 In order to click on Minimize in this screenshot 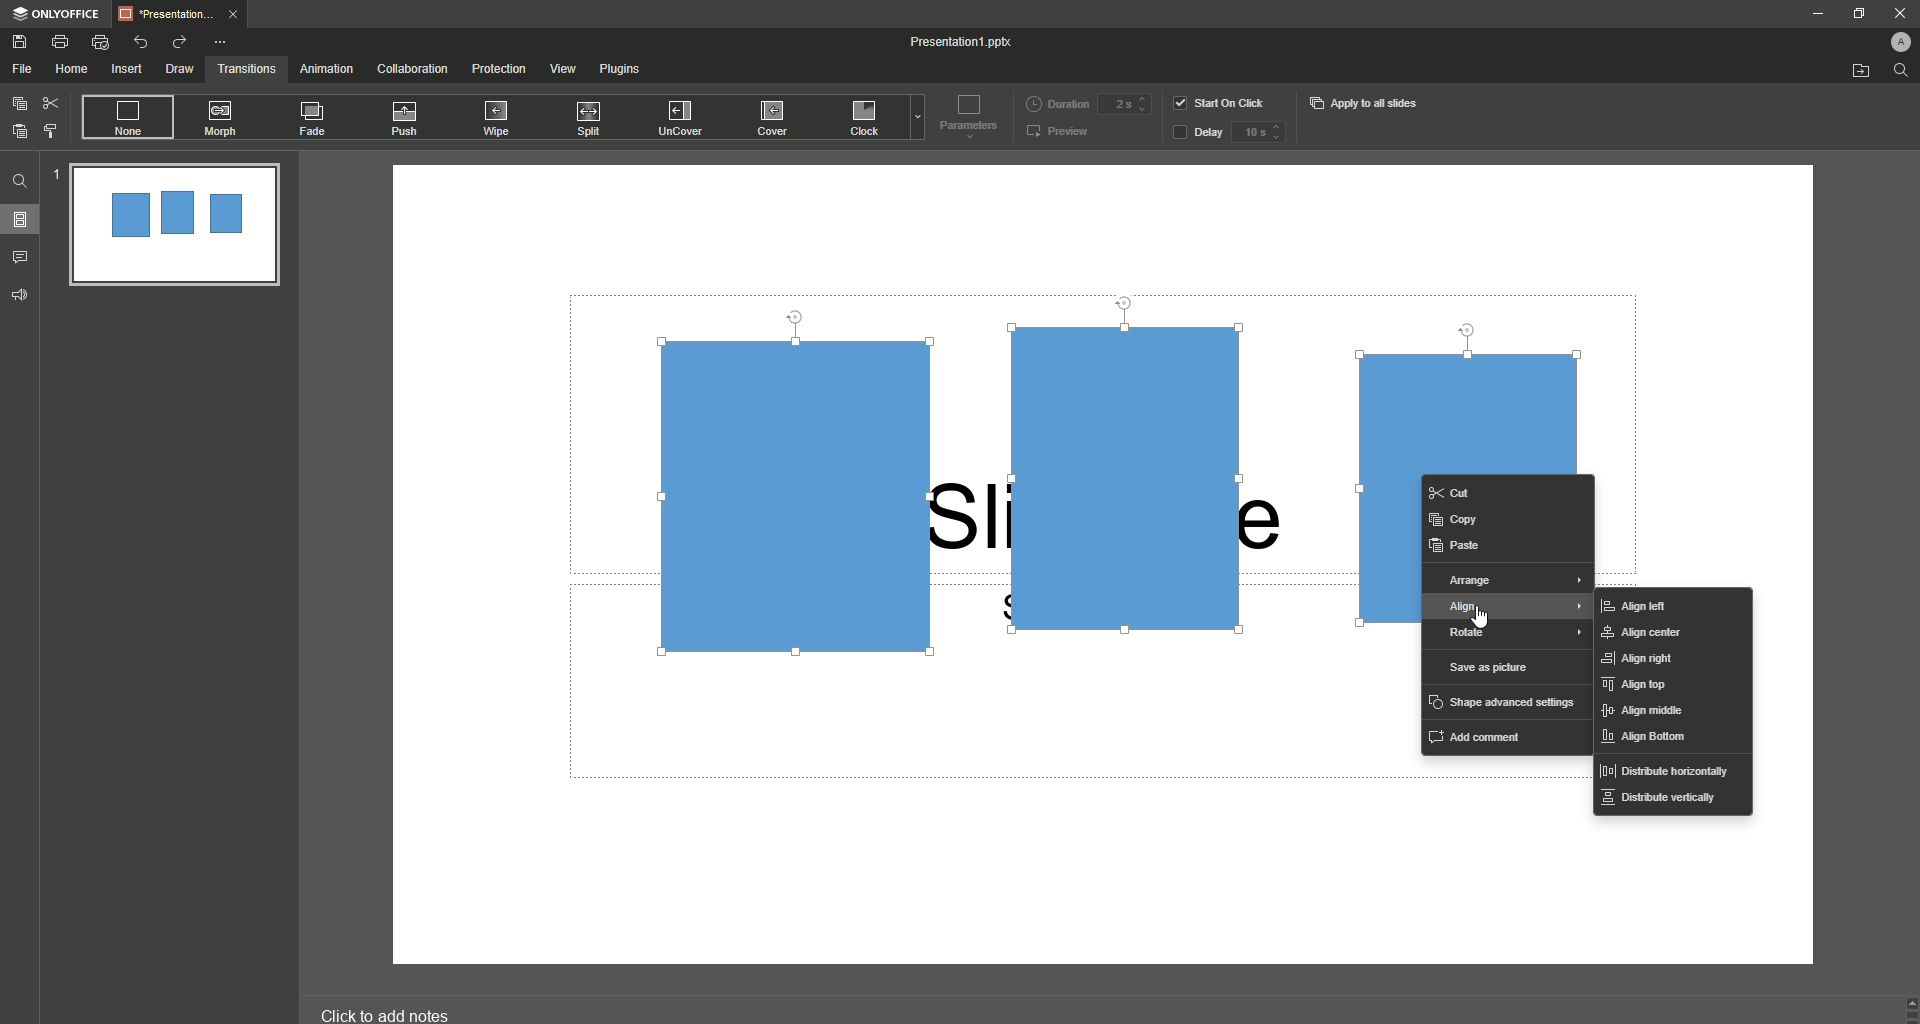, I will do `click(1816, 16)`.